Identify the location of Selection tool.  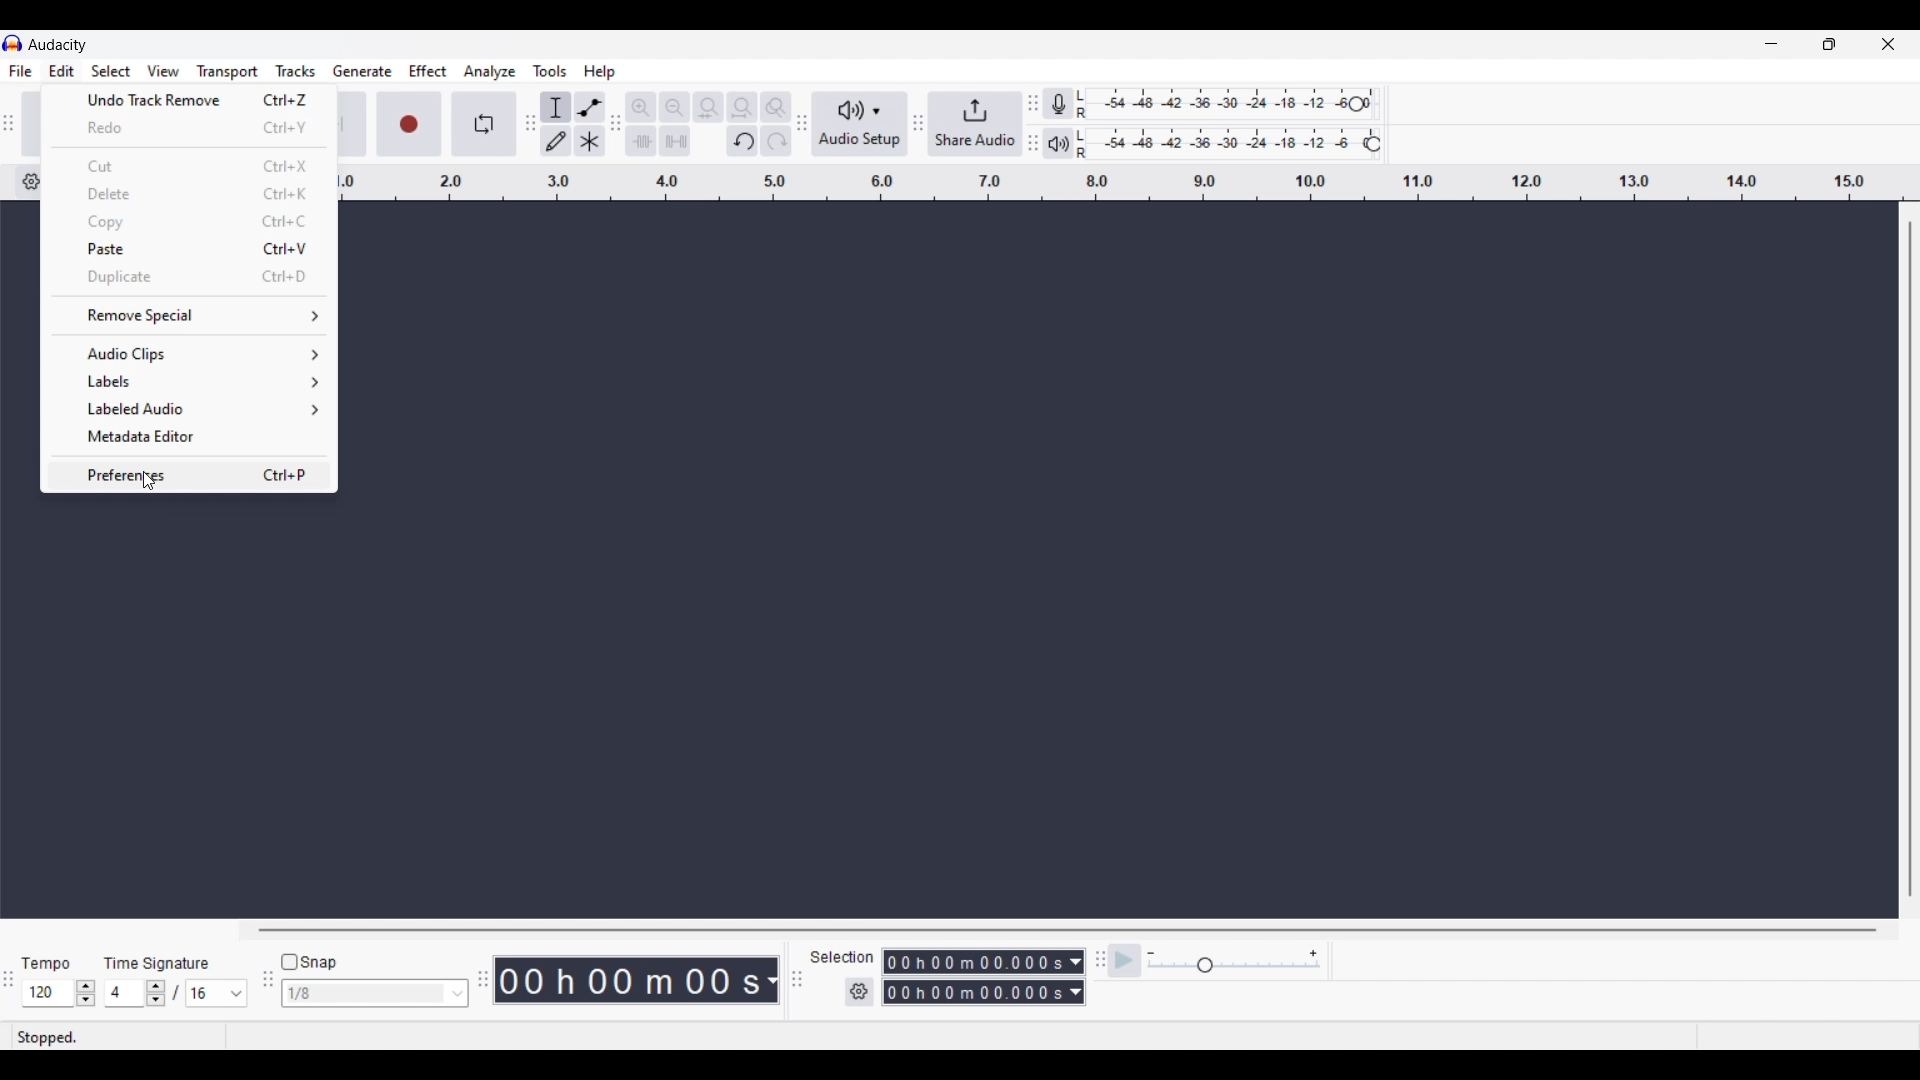
(556, 107).